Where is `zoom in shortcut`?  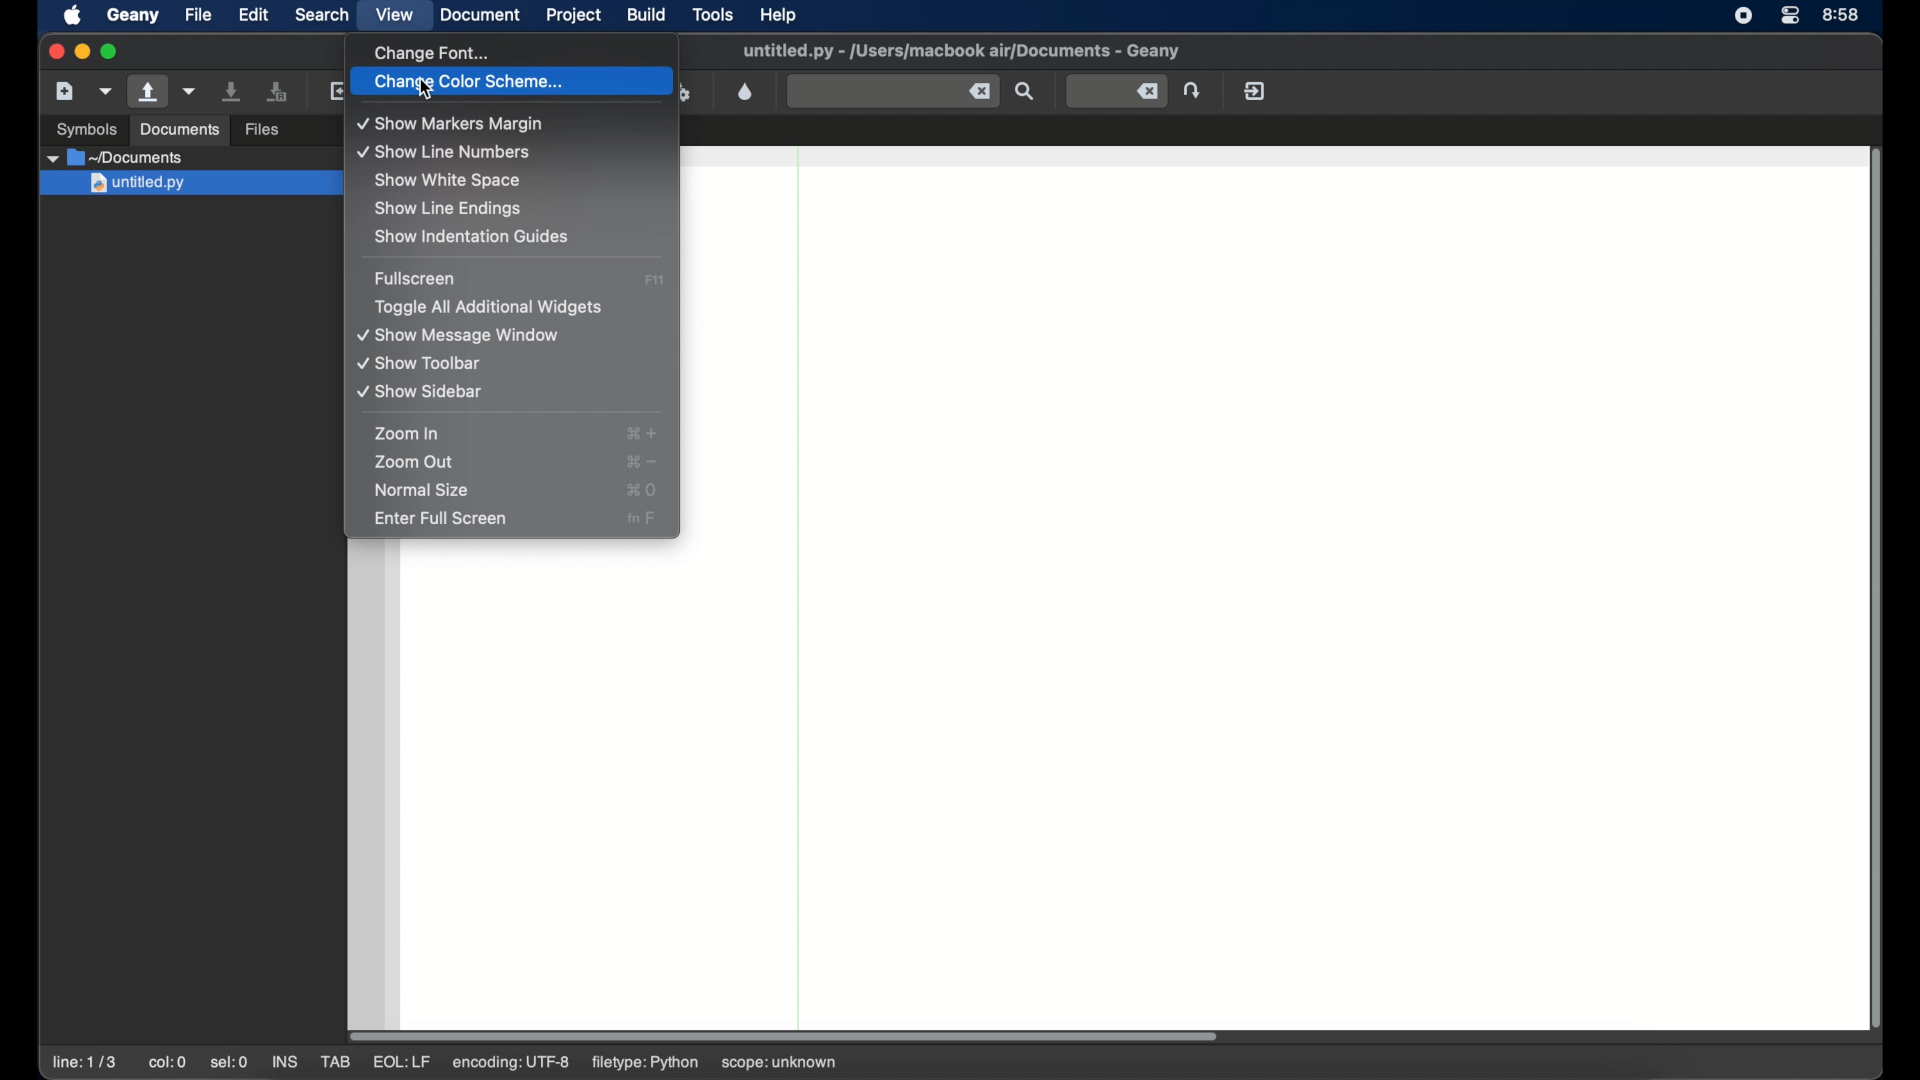
zoom in shortcut is located at coordinates (643, 433).